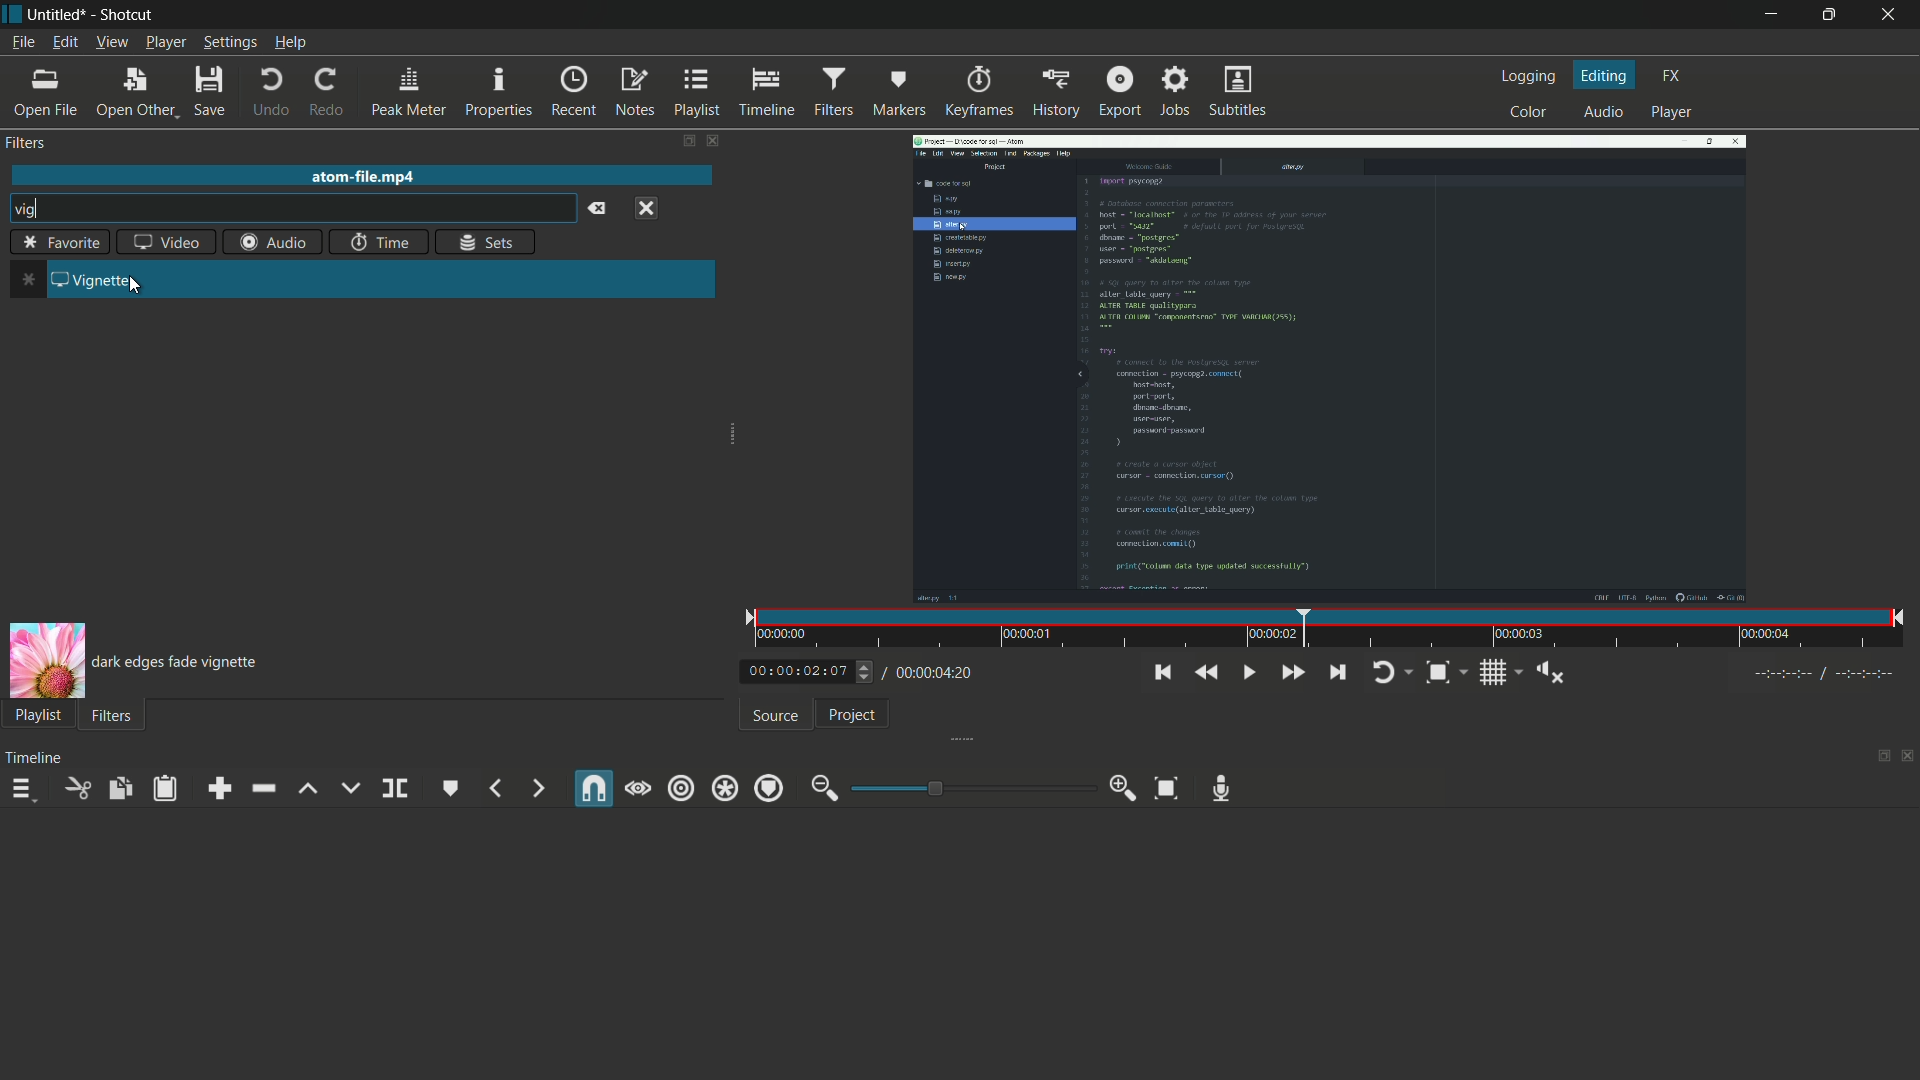  I want to click on edit menu, so click(65, 42).